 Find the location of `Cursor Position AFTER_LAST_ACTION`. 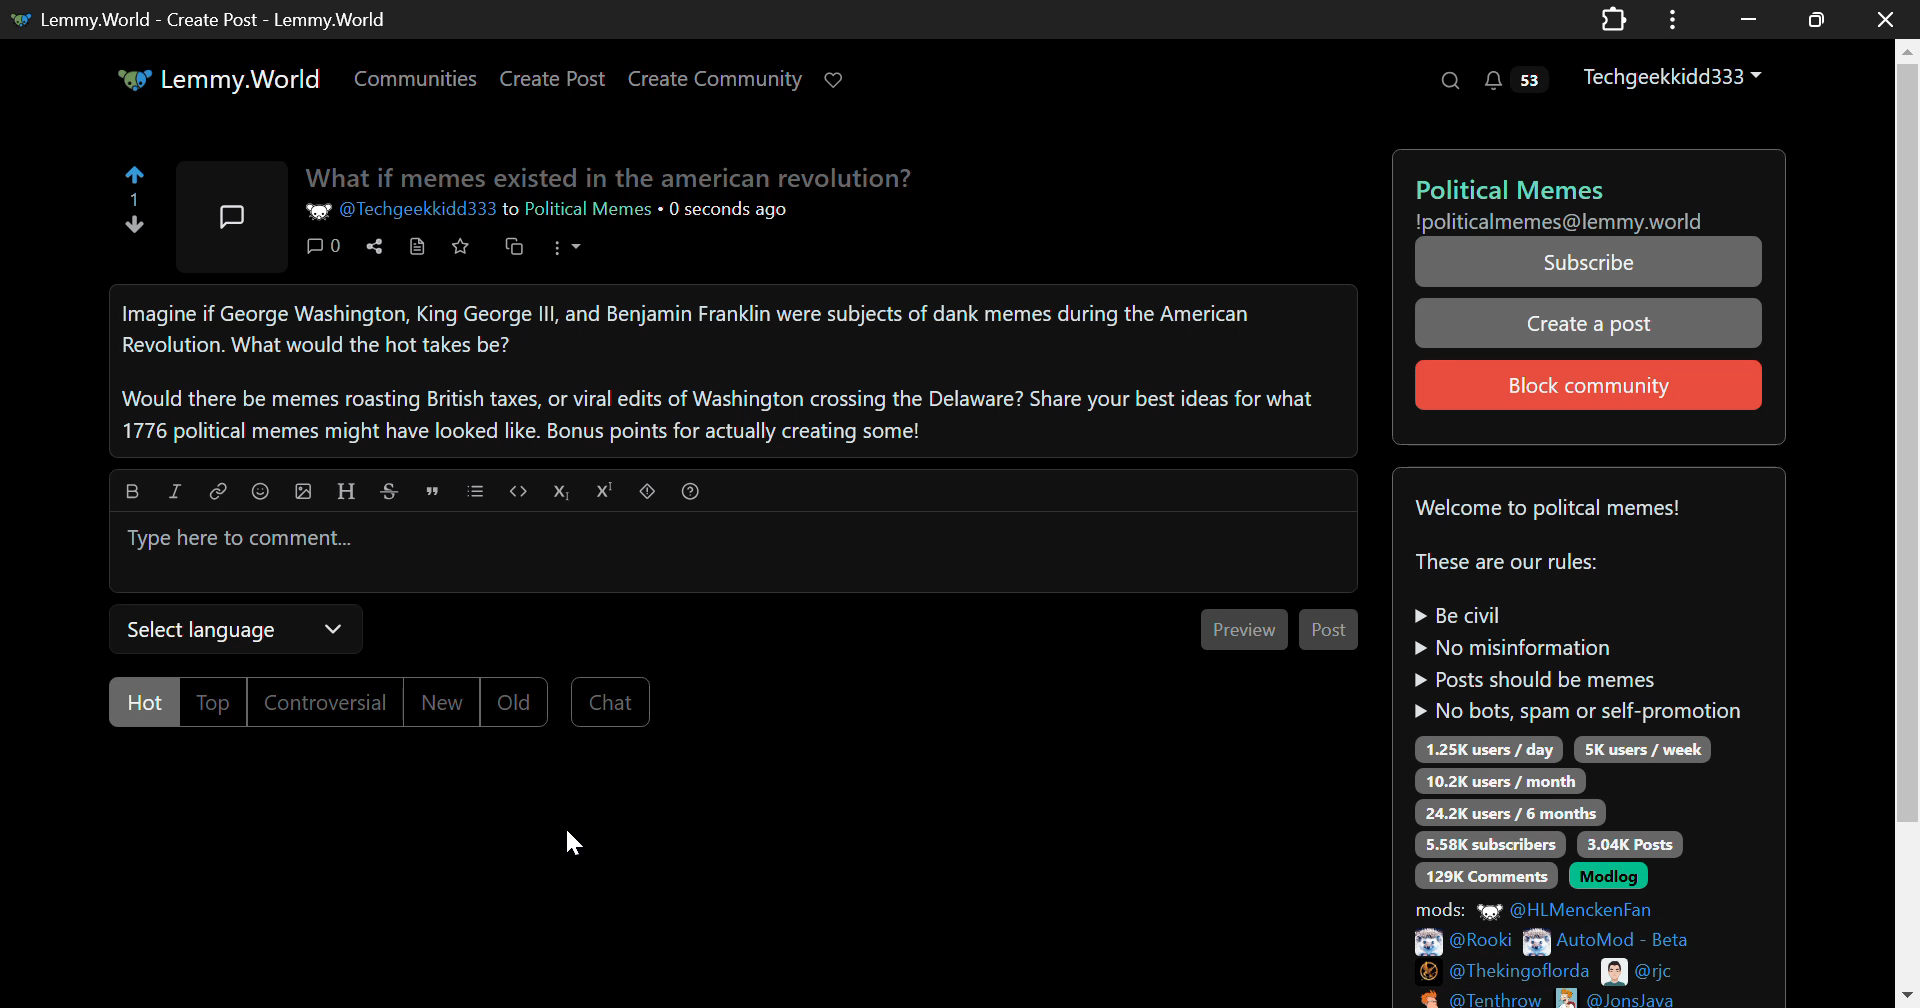

Cursor Position AFTER_LAST_ACTION is located at coordinates (576, 845).